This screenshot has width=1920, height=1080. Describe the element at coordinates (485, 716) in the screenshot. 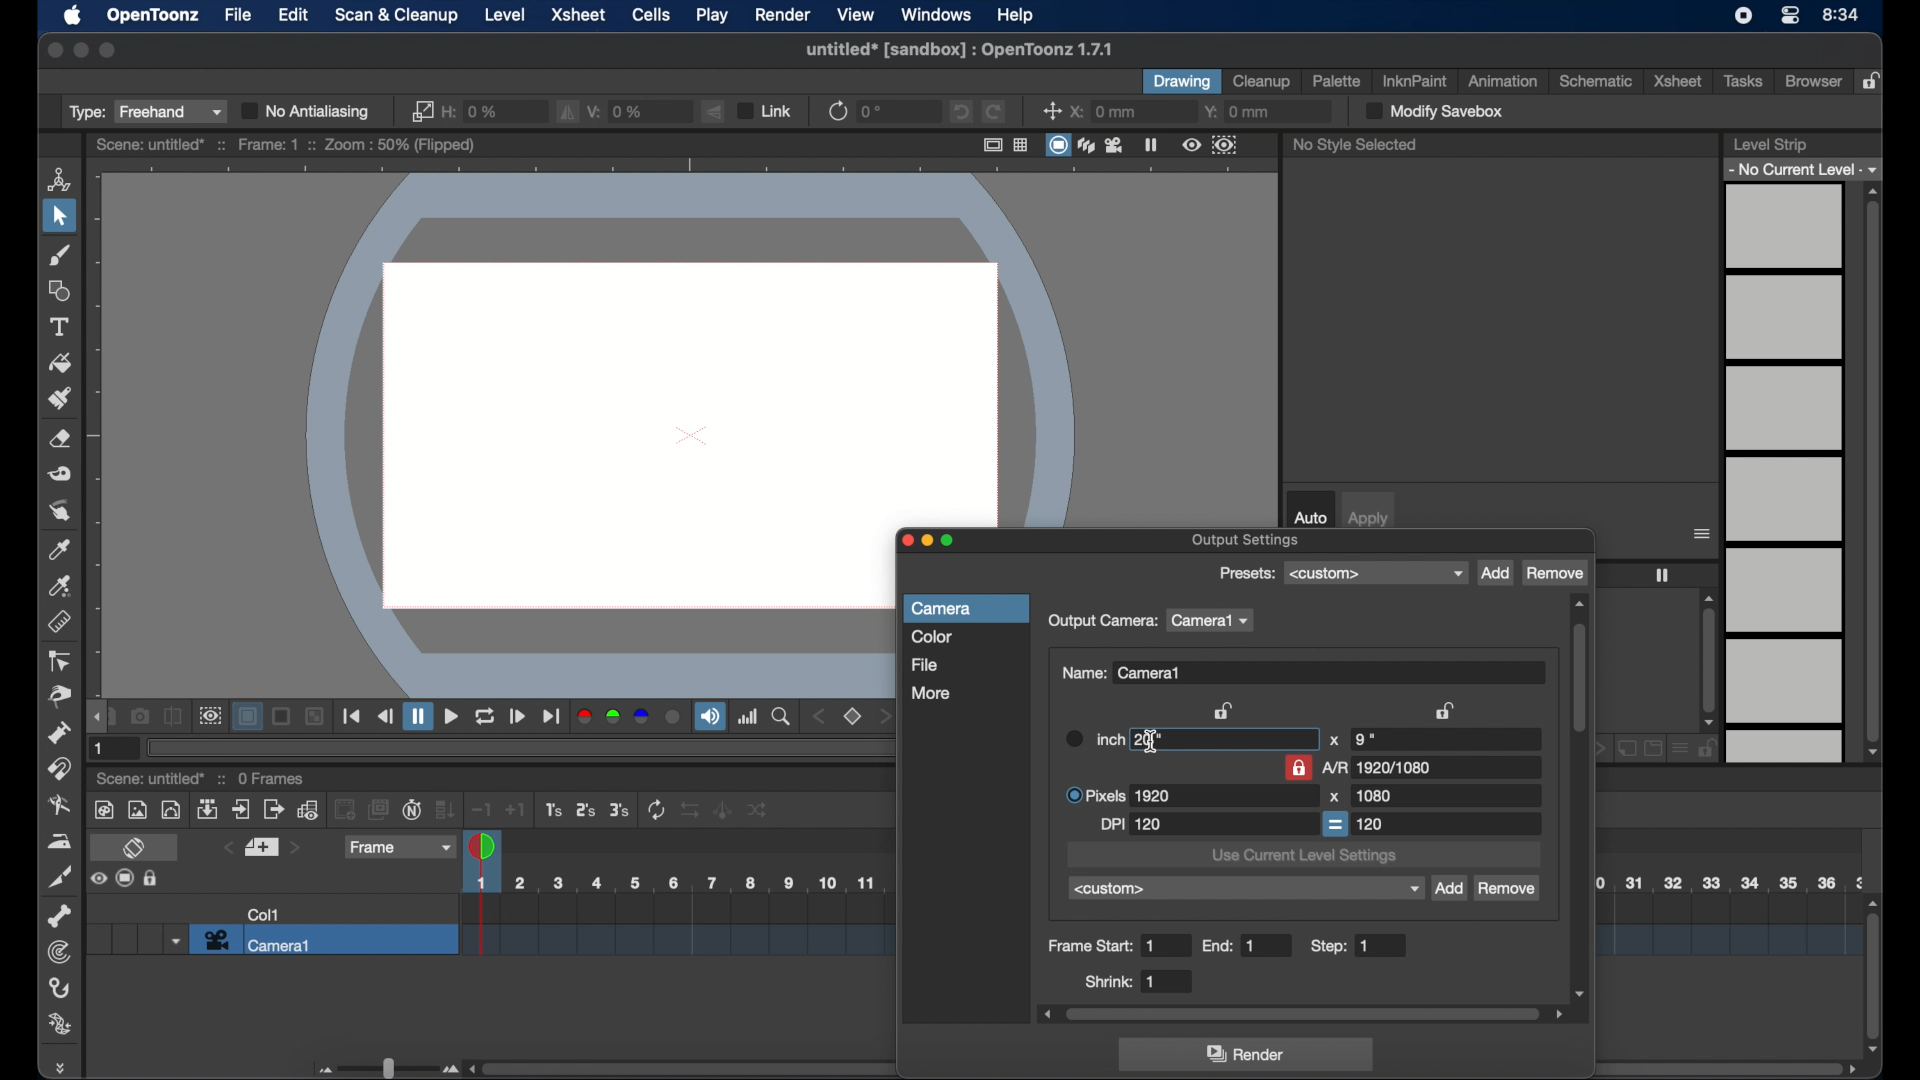

I see `` at that location.